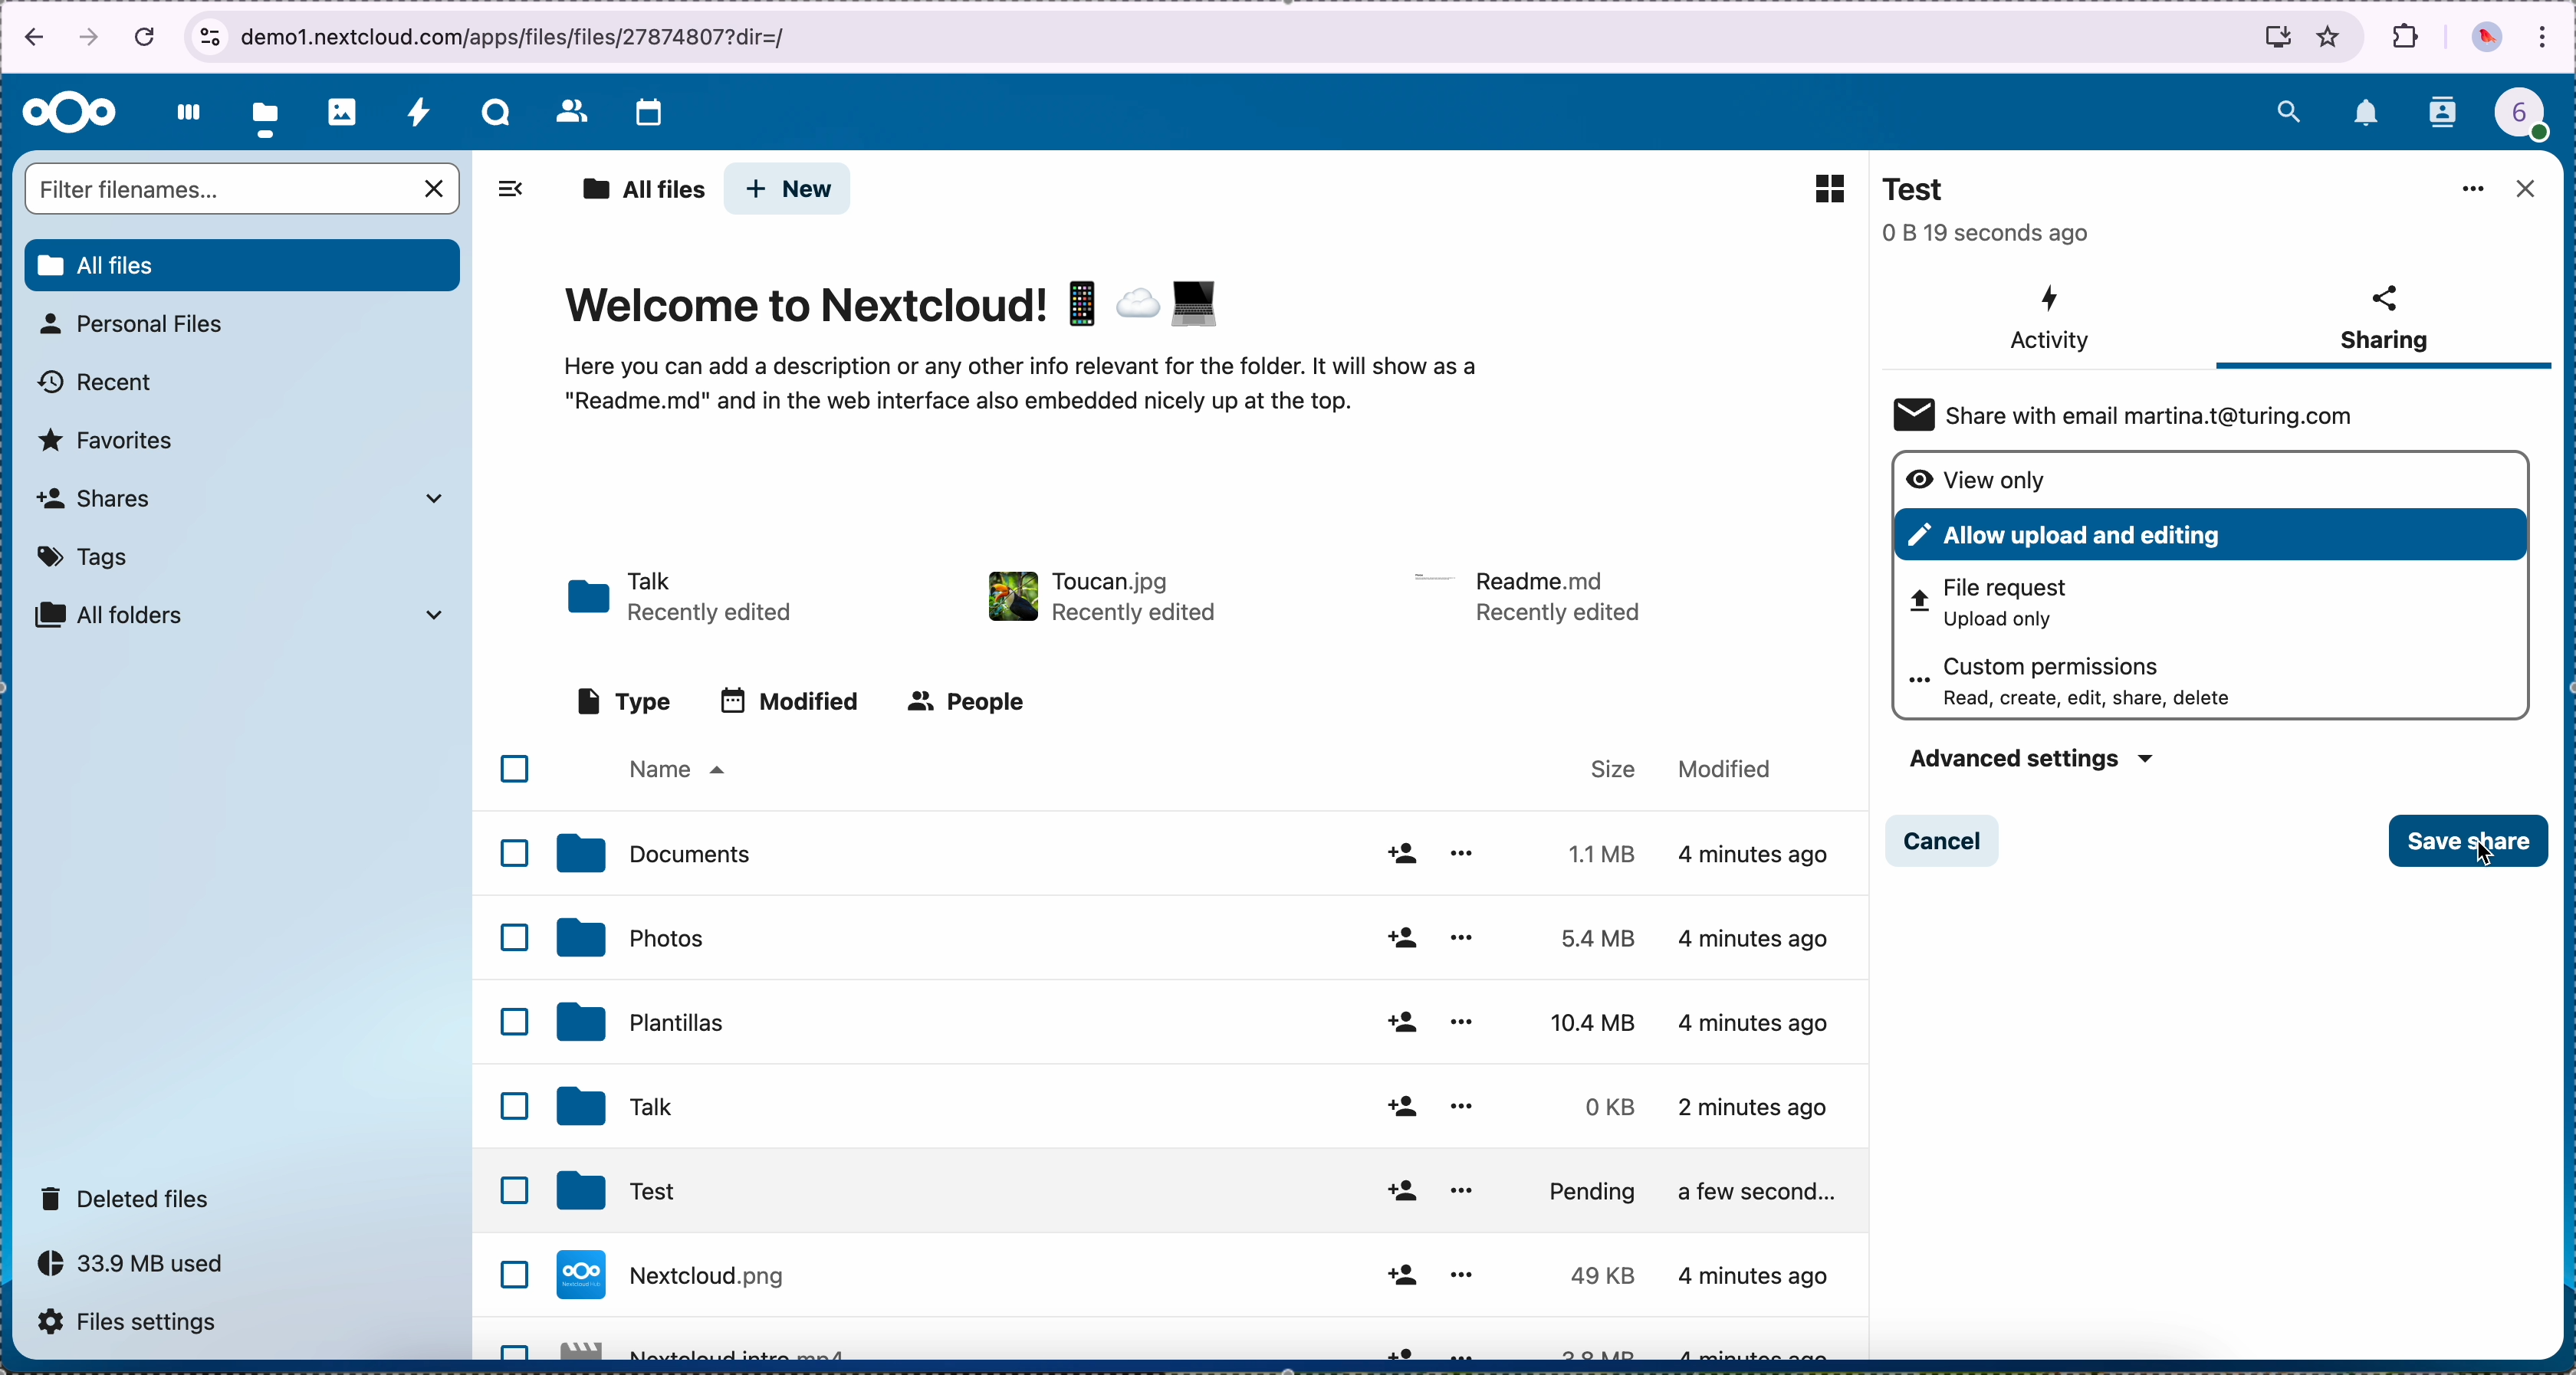  What do you see at coordinates (674, 771) in the screenshot?
I see `name` at bounding box center [674, 771].